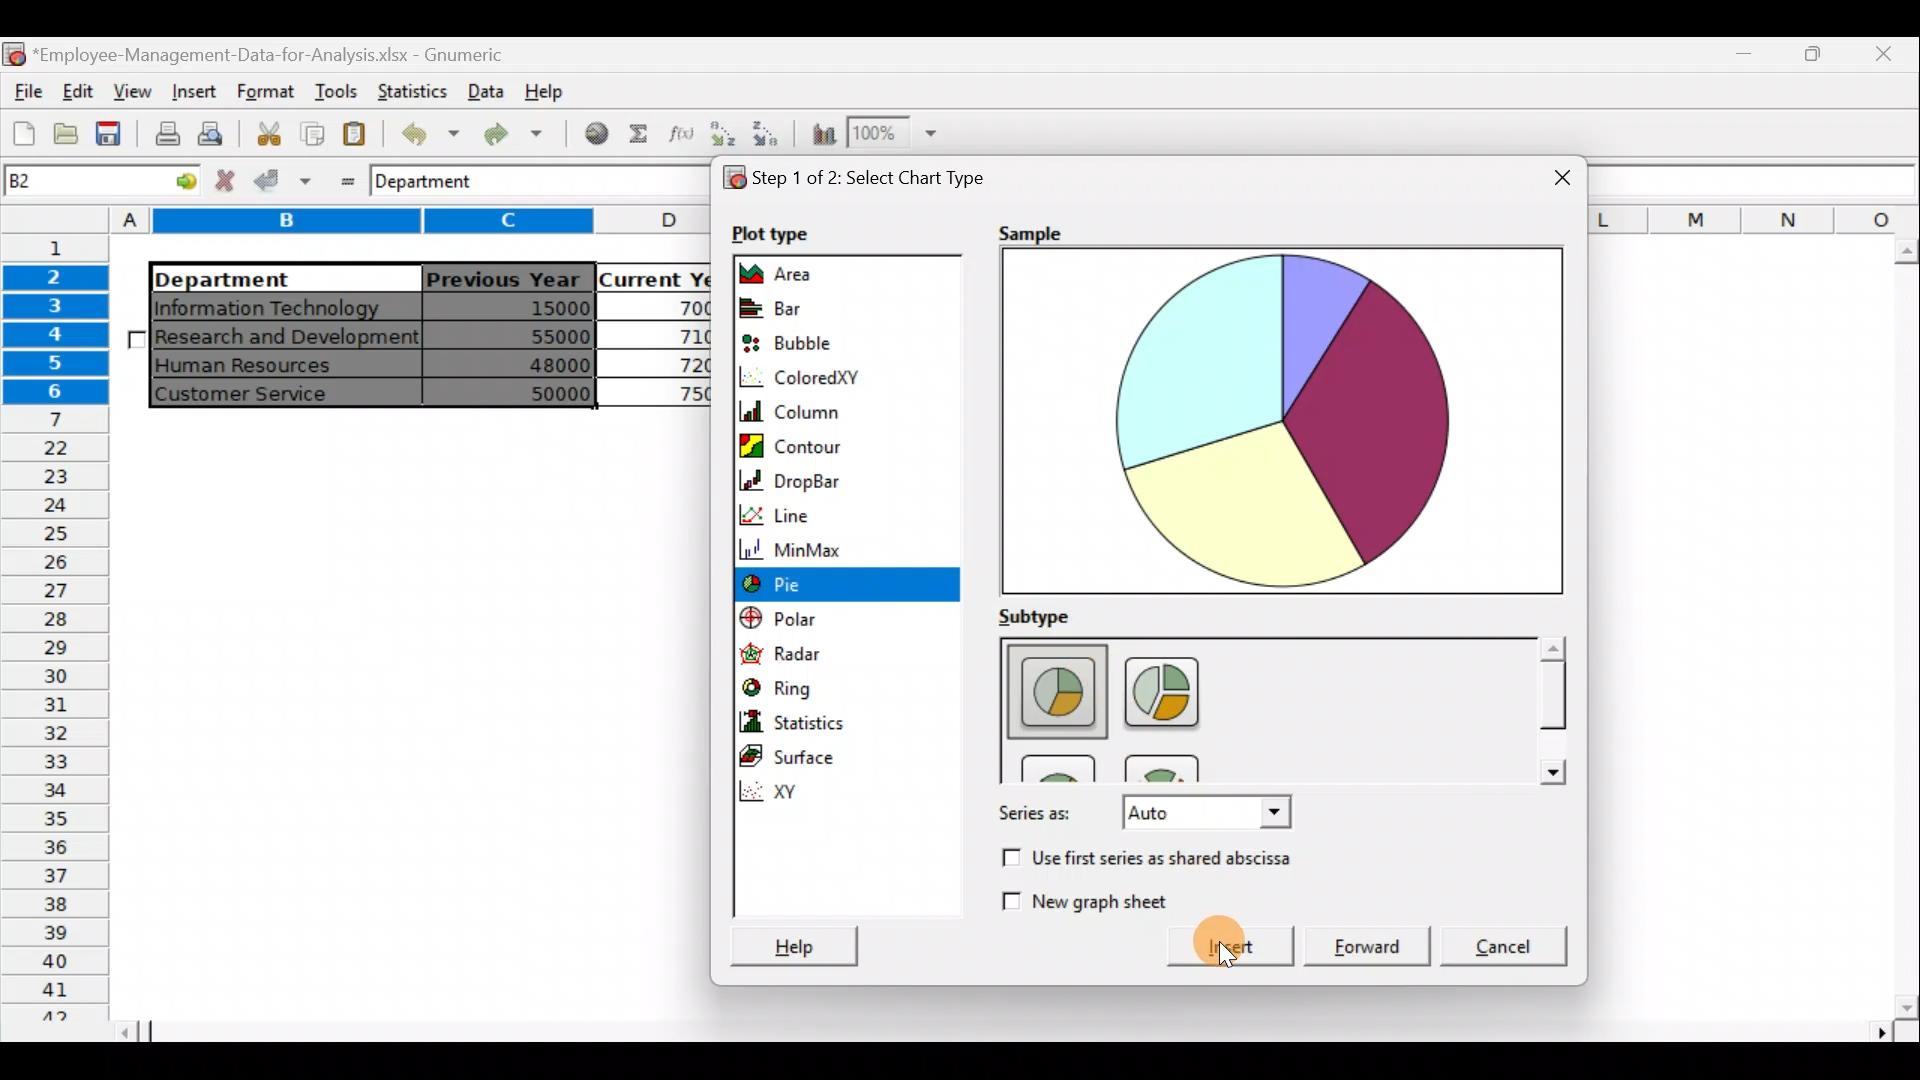  I want to click on Department, so click(272, 278).